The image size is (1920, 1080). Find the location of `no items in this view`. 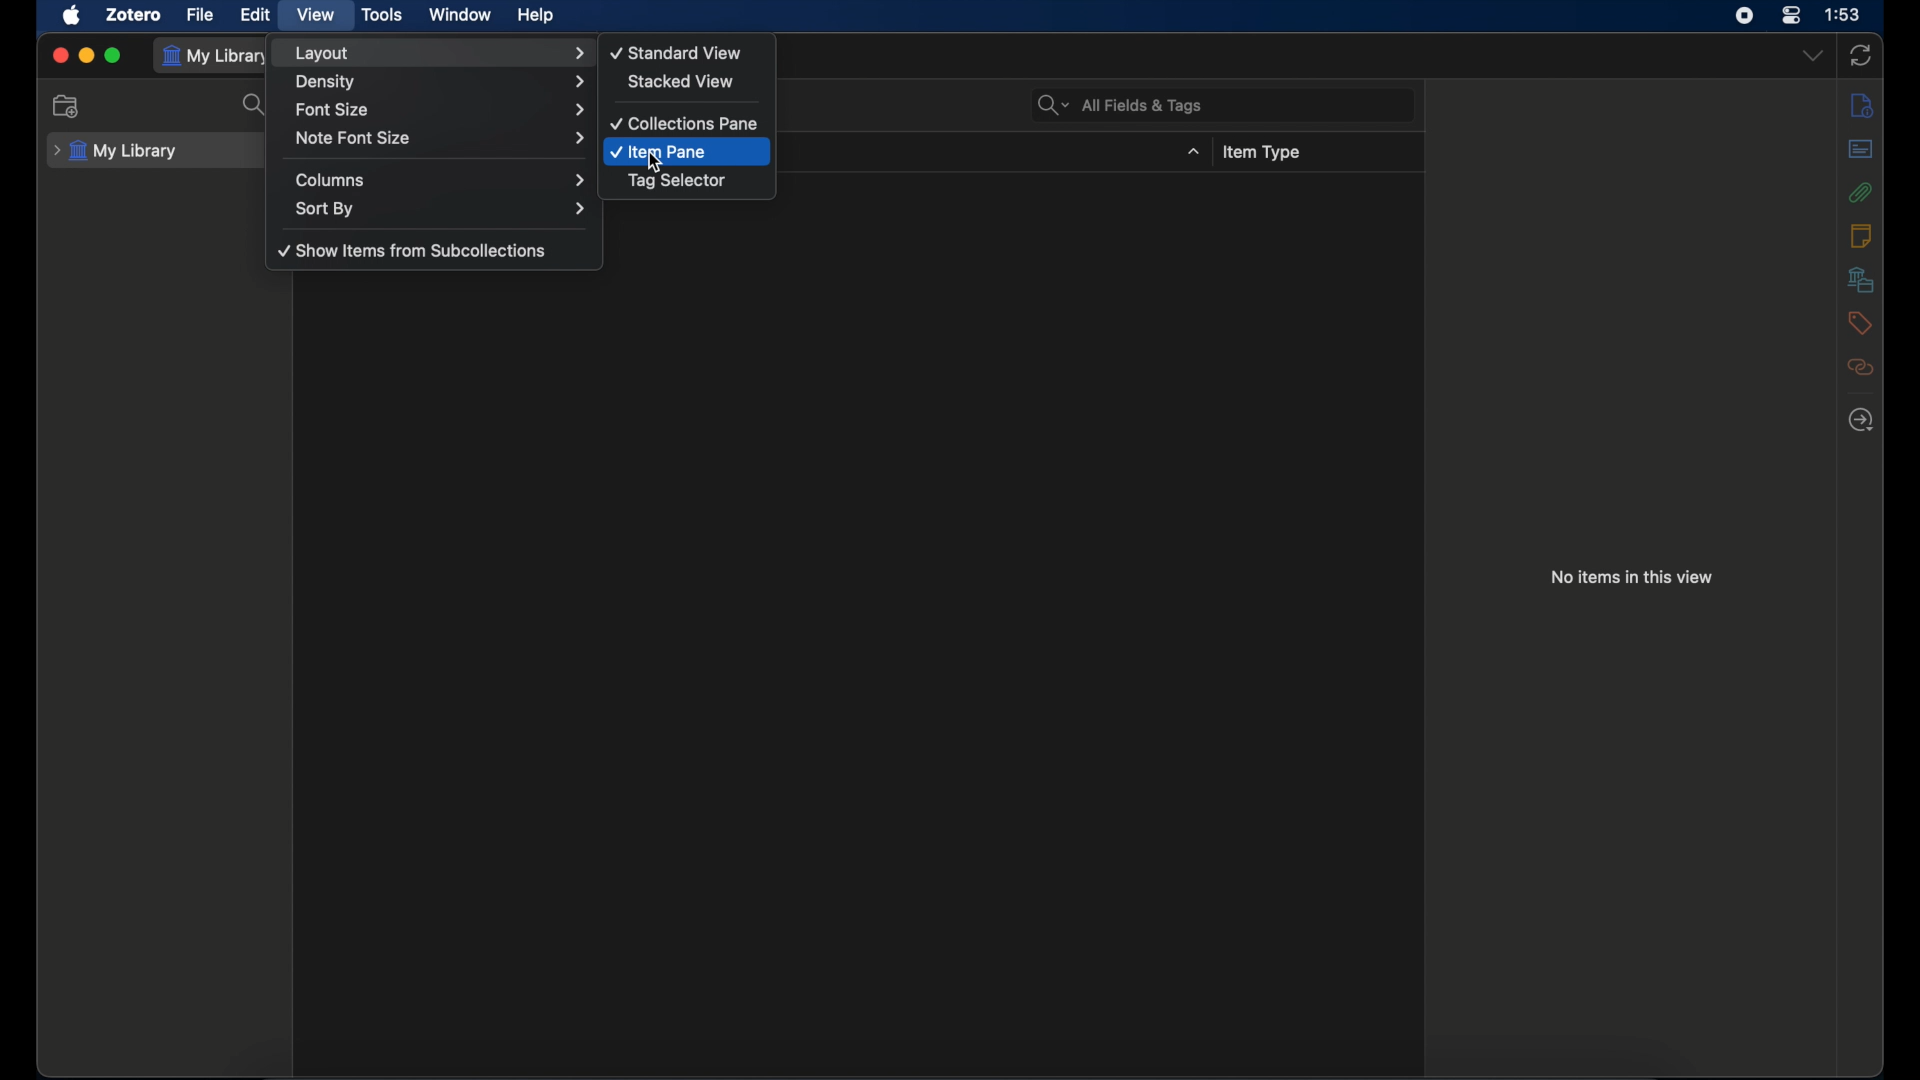

no items in this view is located at coordinates (1633, 577).